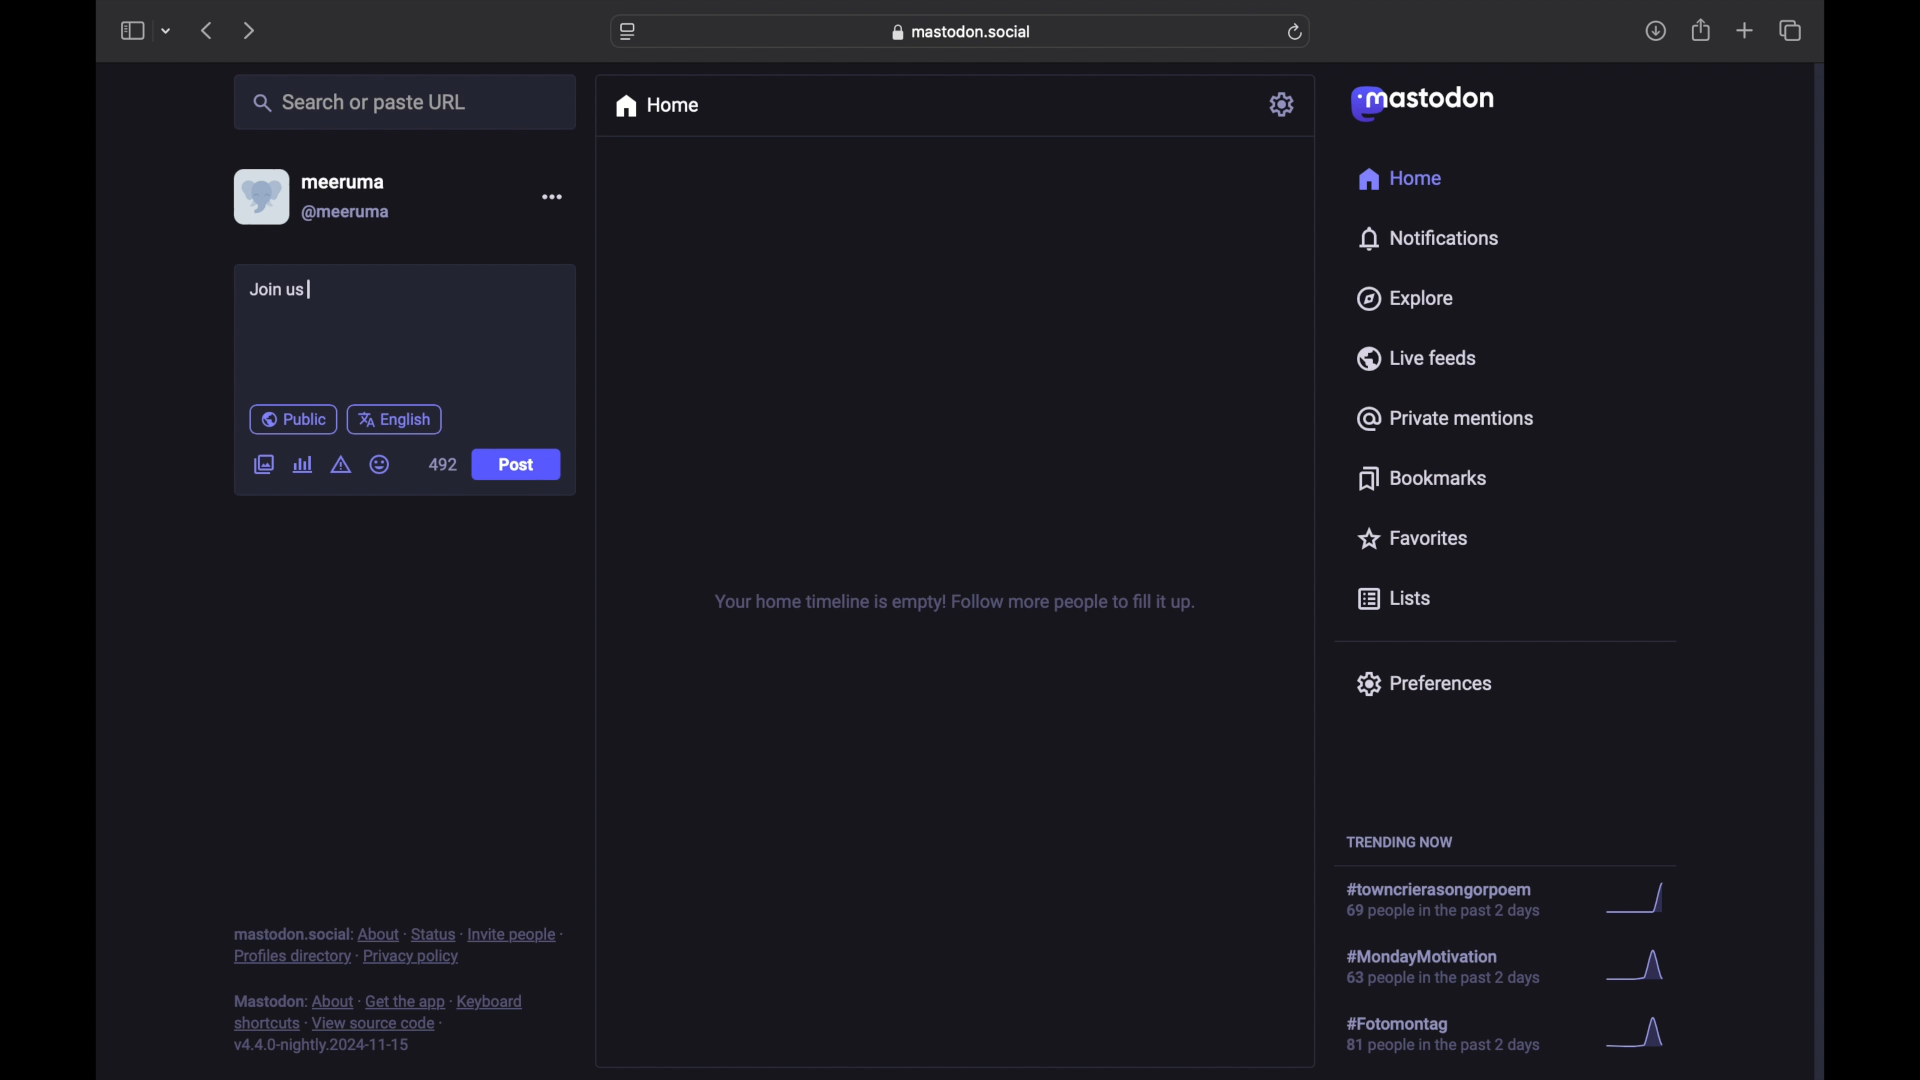  Describe the element at coordinates (1399, 179) in the screenshot. I see `home` at that location.